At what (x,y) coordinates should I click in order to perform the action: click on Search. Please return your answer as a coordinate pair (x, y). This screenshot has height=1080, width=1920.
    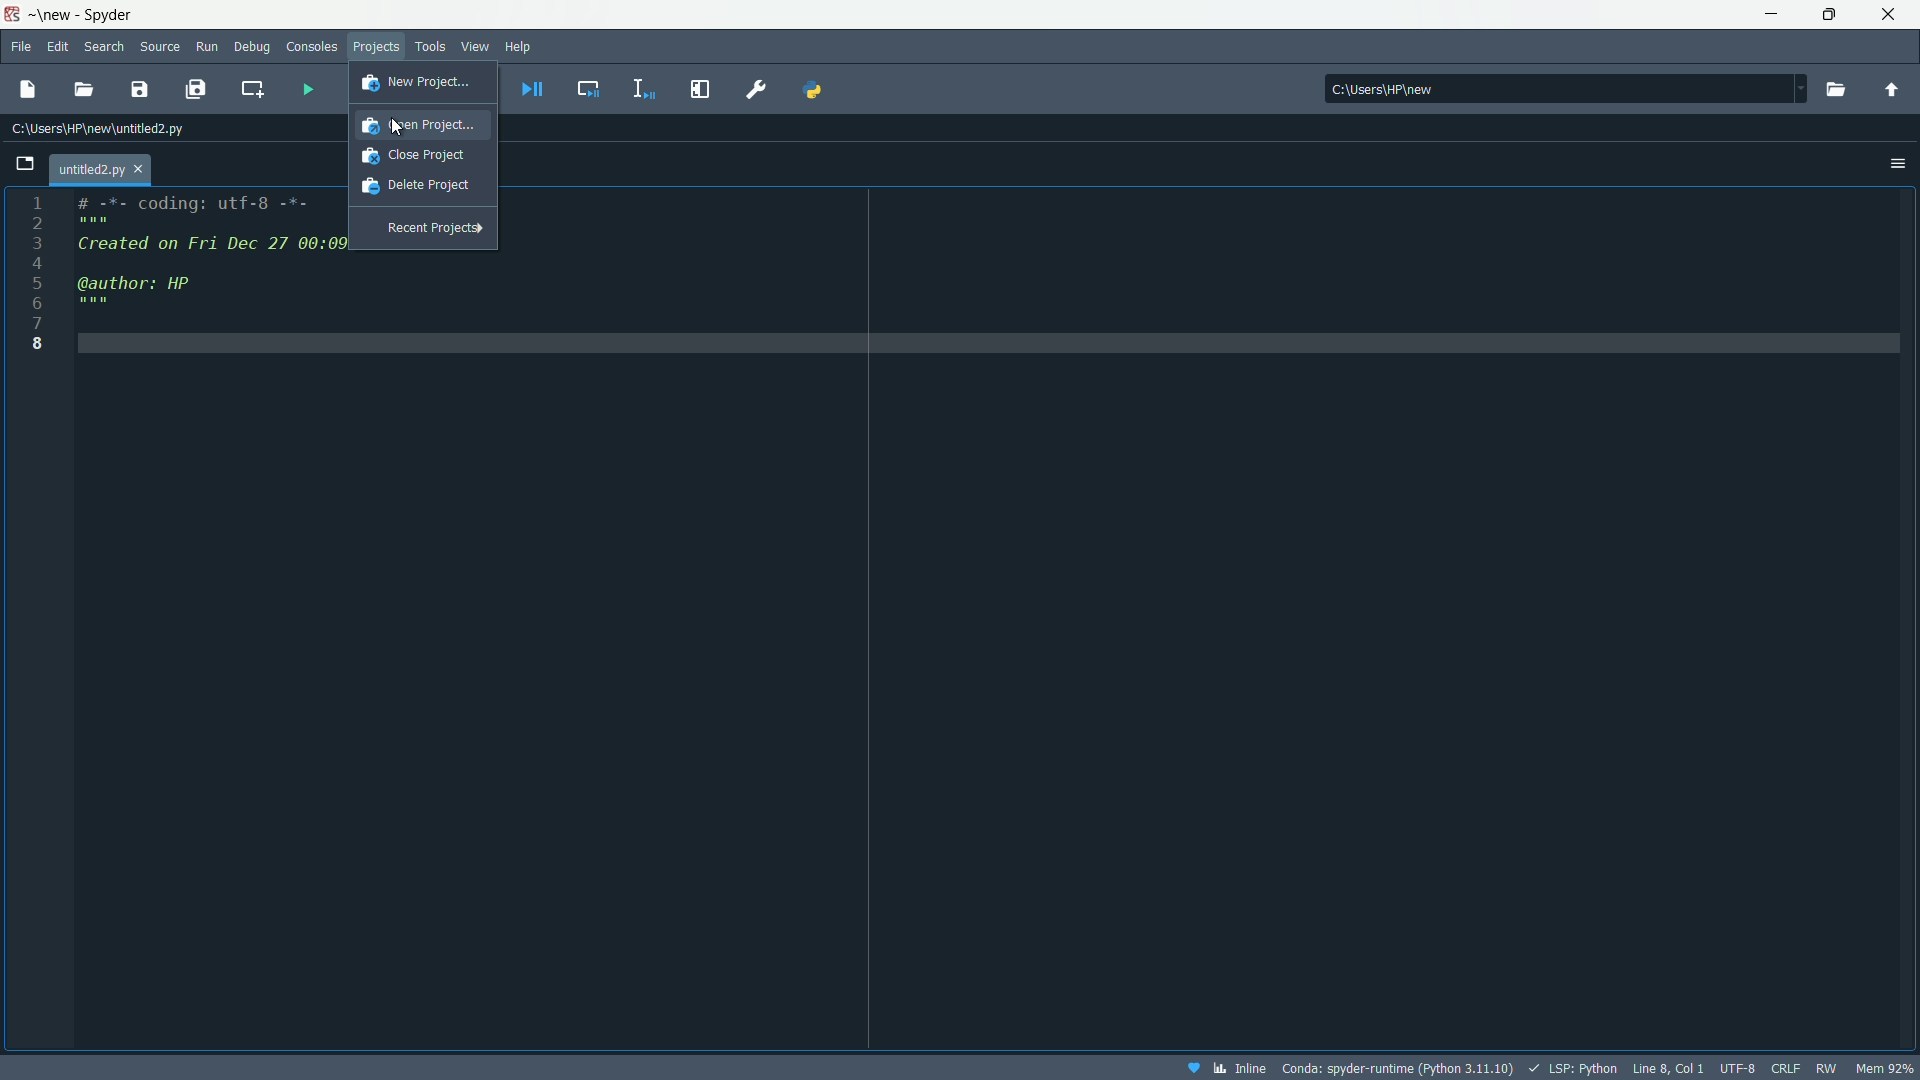
    Looking at the image, I should click on (106, 47).